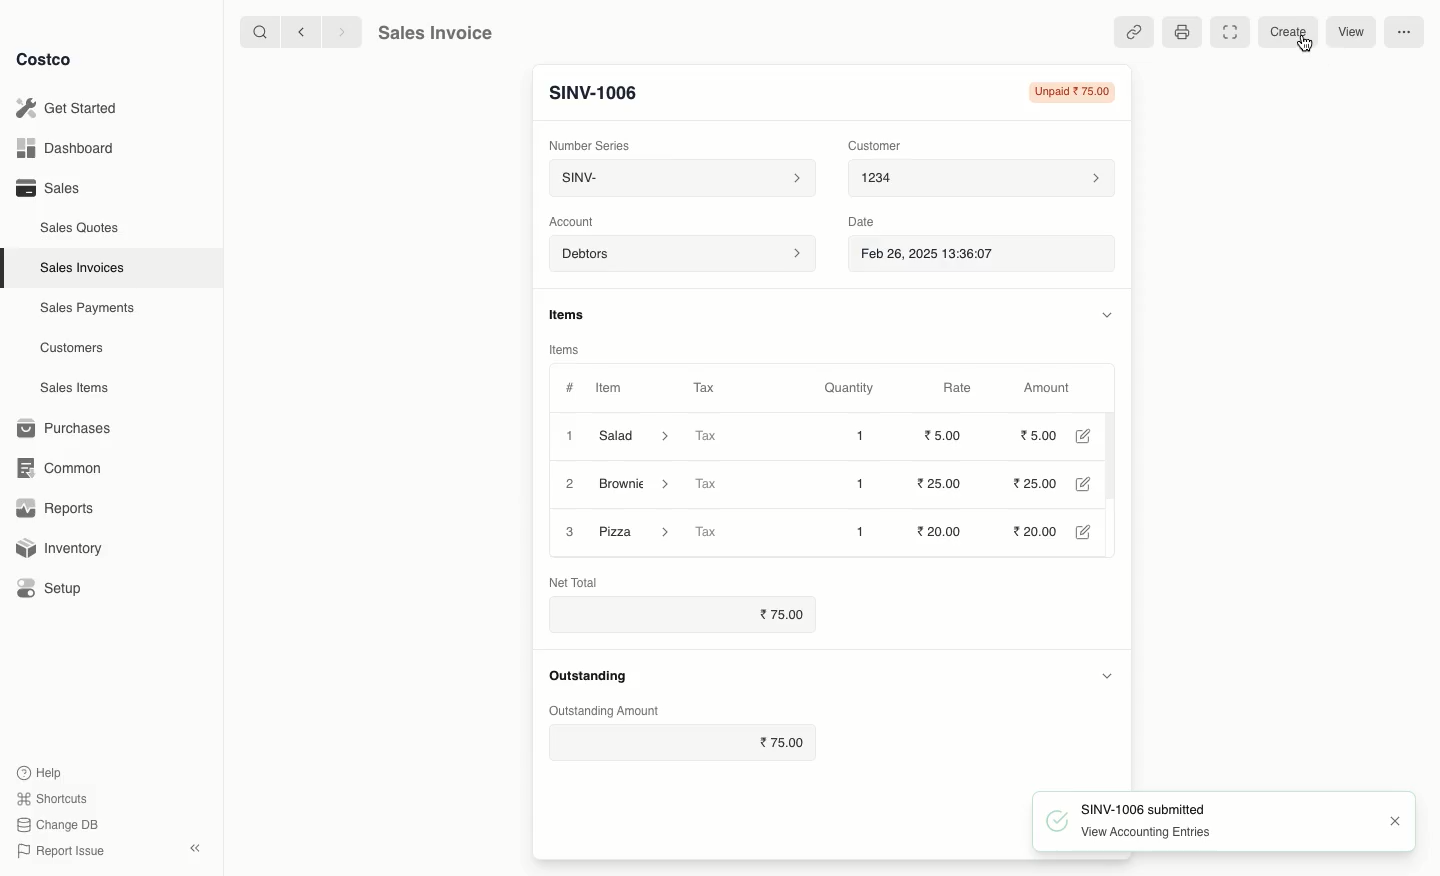  Describe the element at coordinates (574, 314) in the screenshot. I see `Items` at that location.